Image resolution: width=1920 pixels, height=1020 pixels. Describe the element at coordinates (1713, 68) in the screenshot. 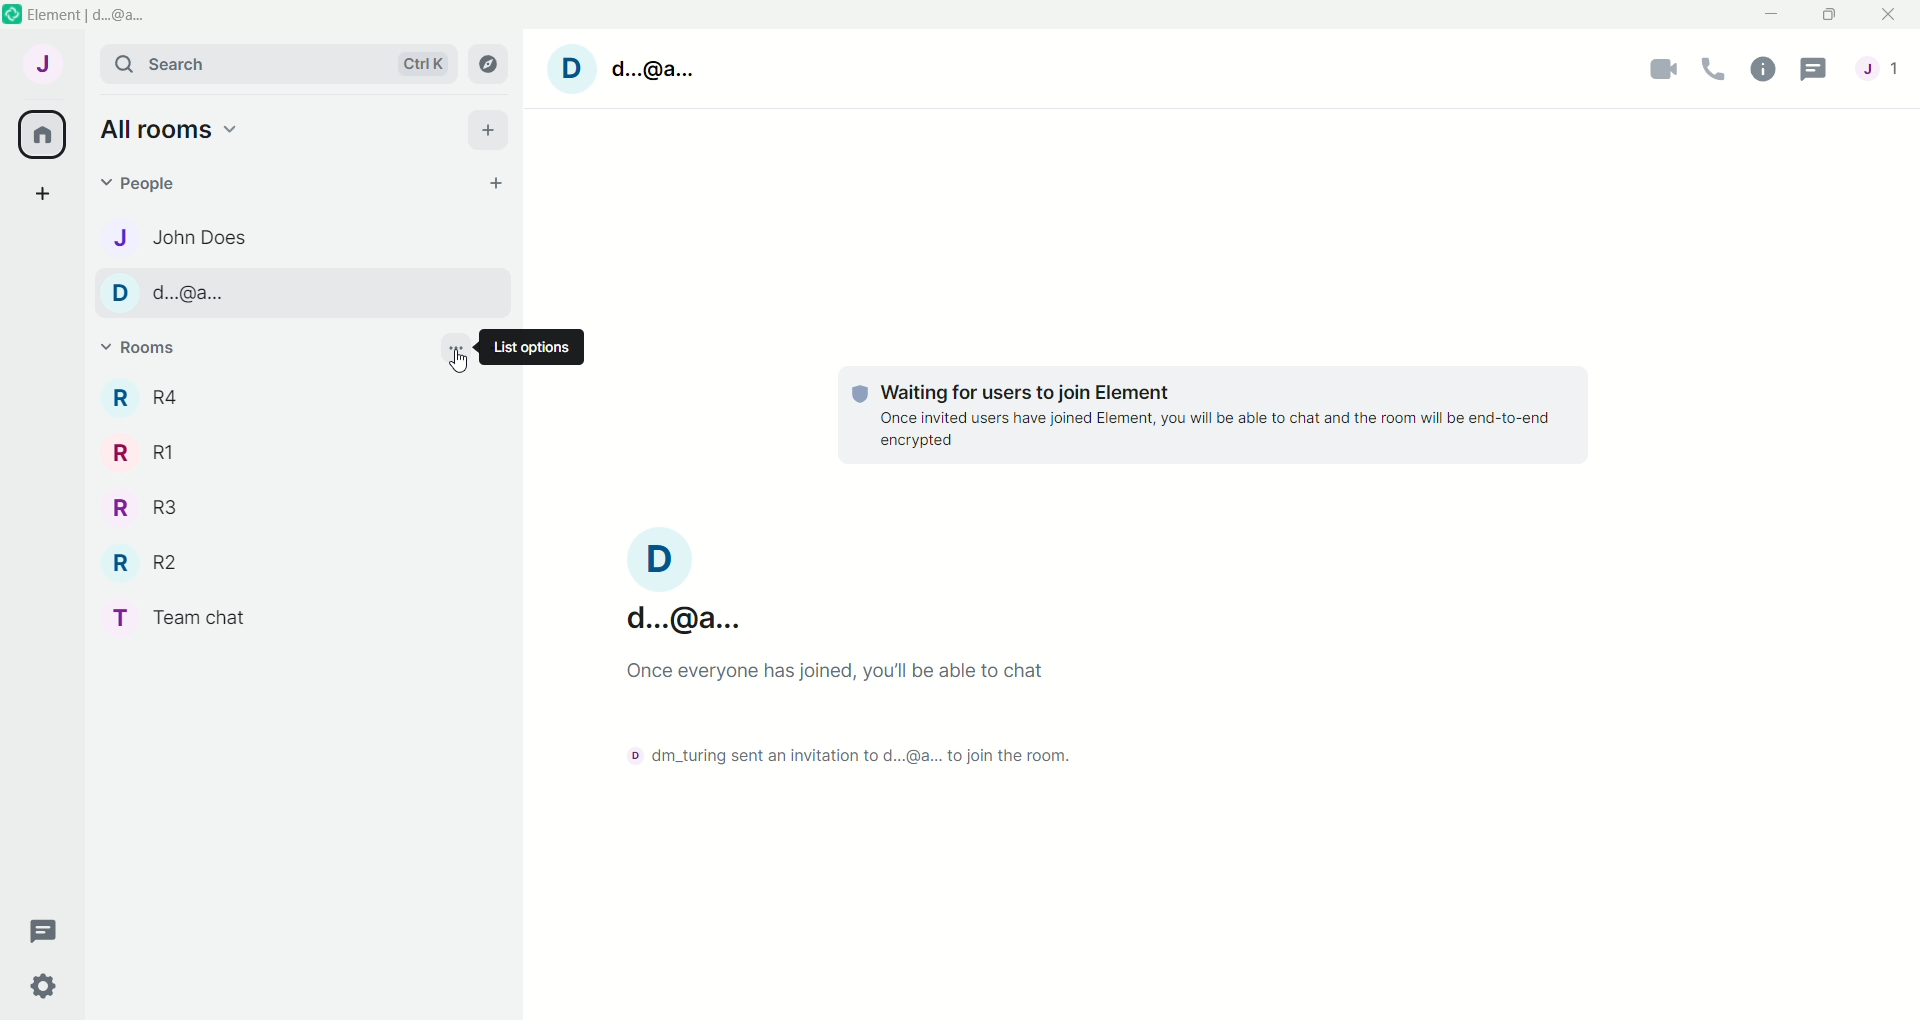

I see `Voice Call` at that location.